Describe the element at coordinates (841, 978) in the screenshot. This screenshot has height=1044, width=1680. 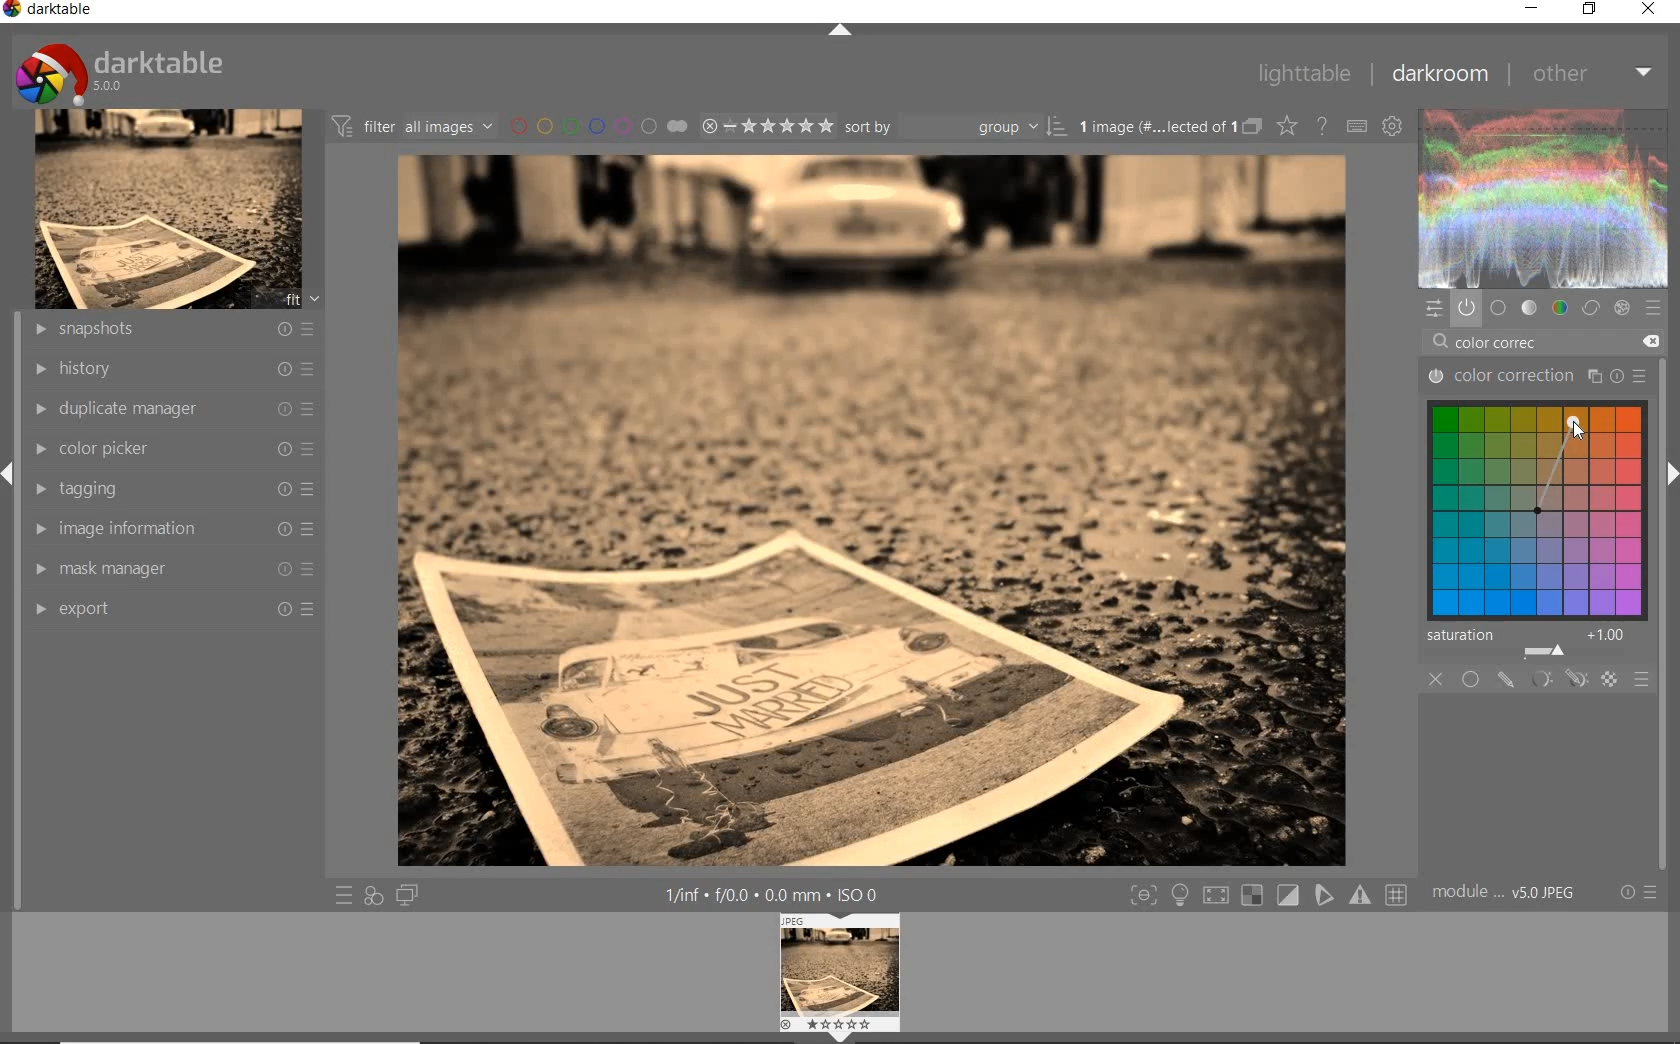
I see `image previe` at that location.